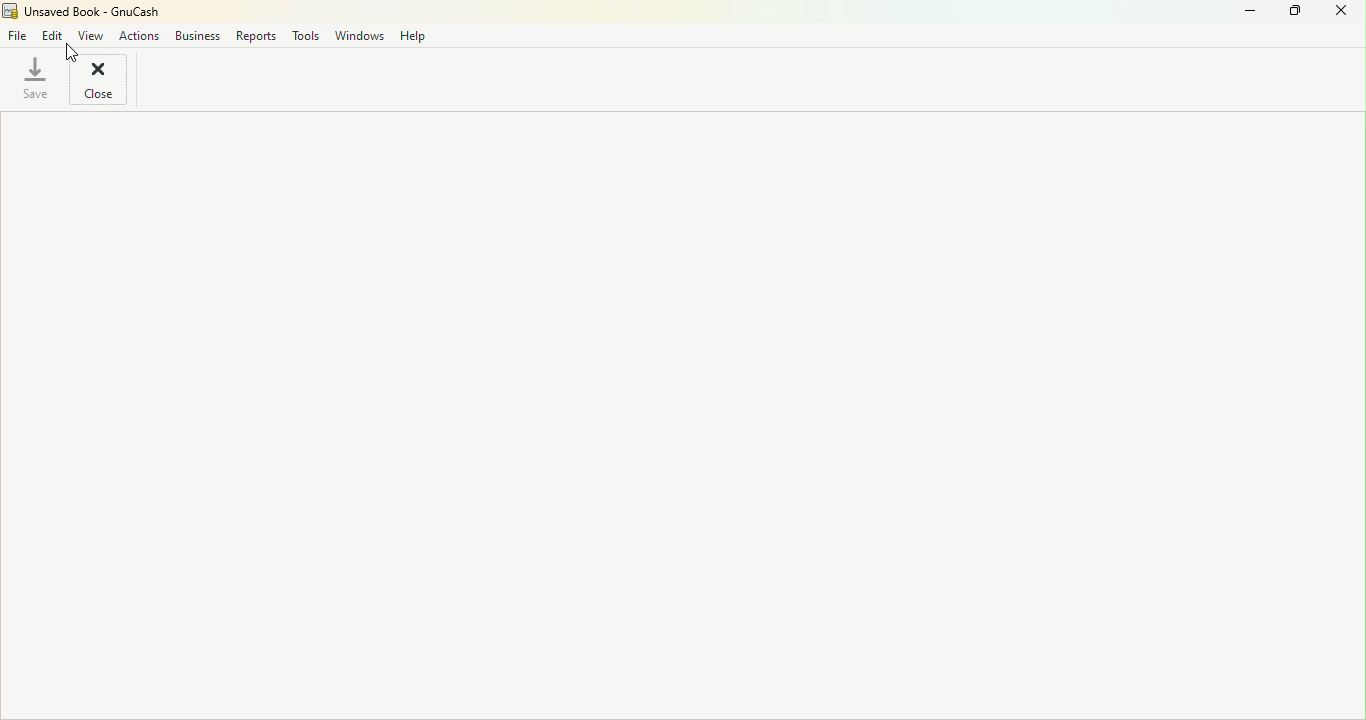  Describe the element at coordinates (82, 11) in the screenshot. I see `Unsaved Book - GnuCash` at that location.